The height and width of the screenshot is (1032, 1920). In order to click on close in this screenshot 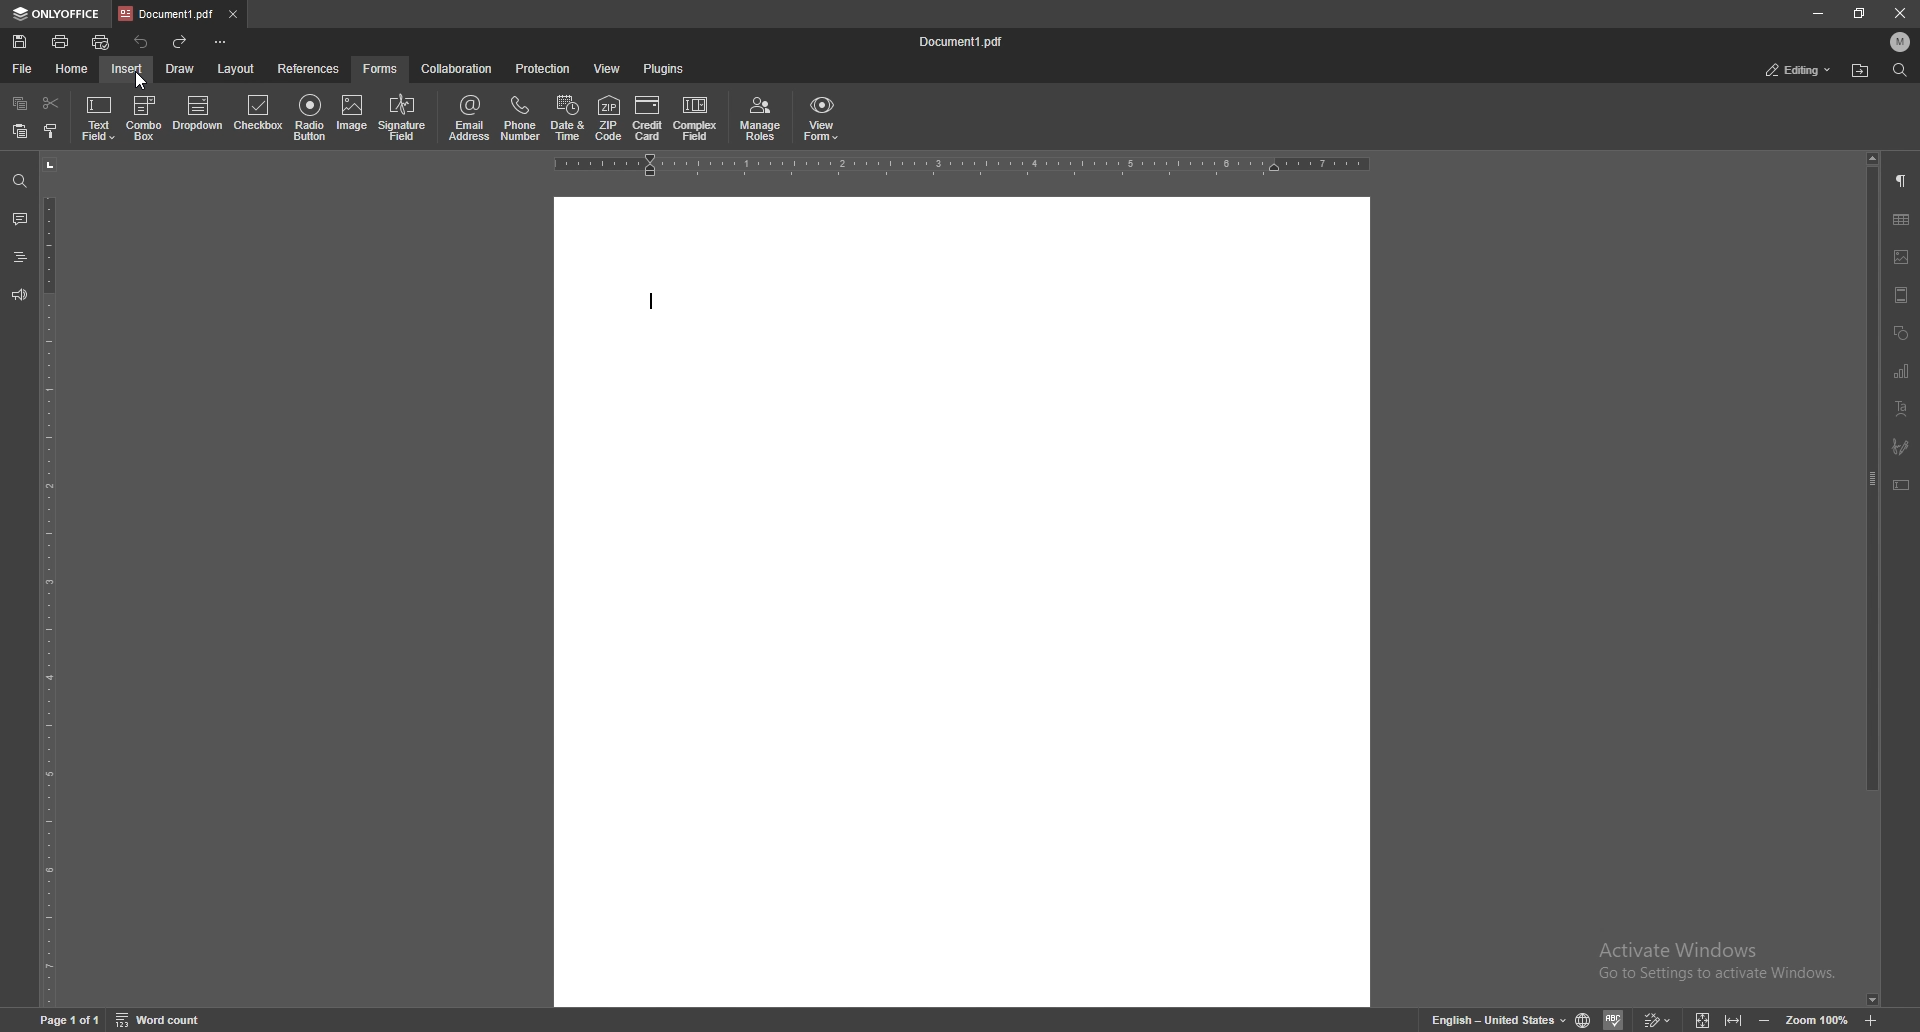, I will do `click(1899, 13)`.